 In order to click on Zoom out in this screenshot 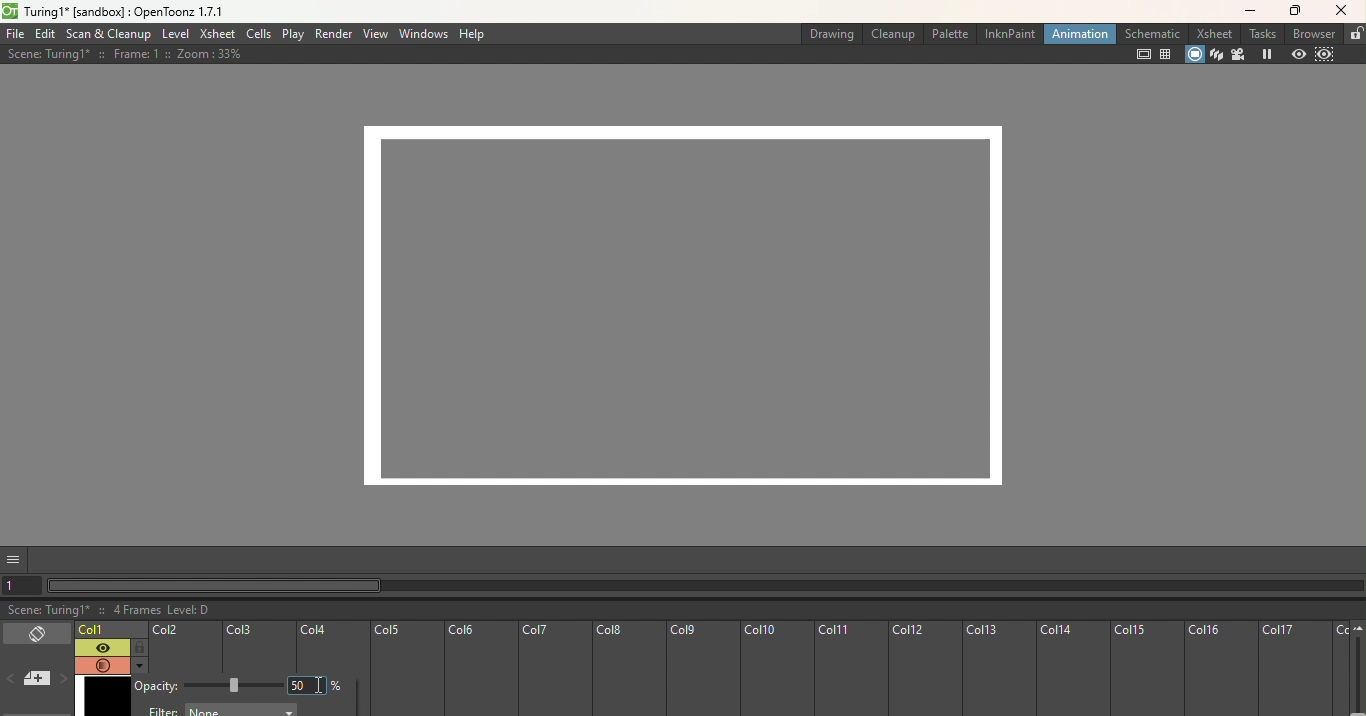, I will do `click(1359, 630)`.